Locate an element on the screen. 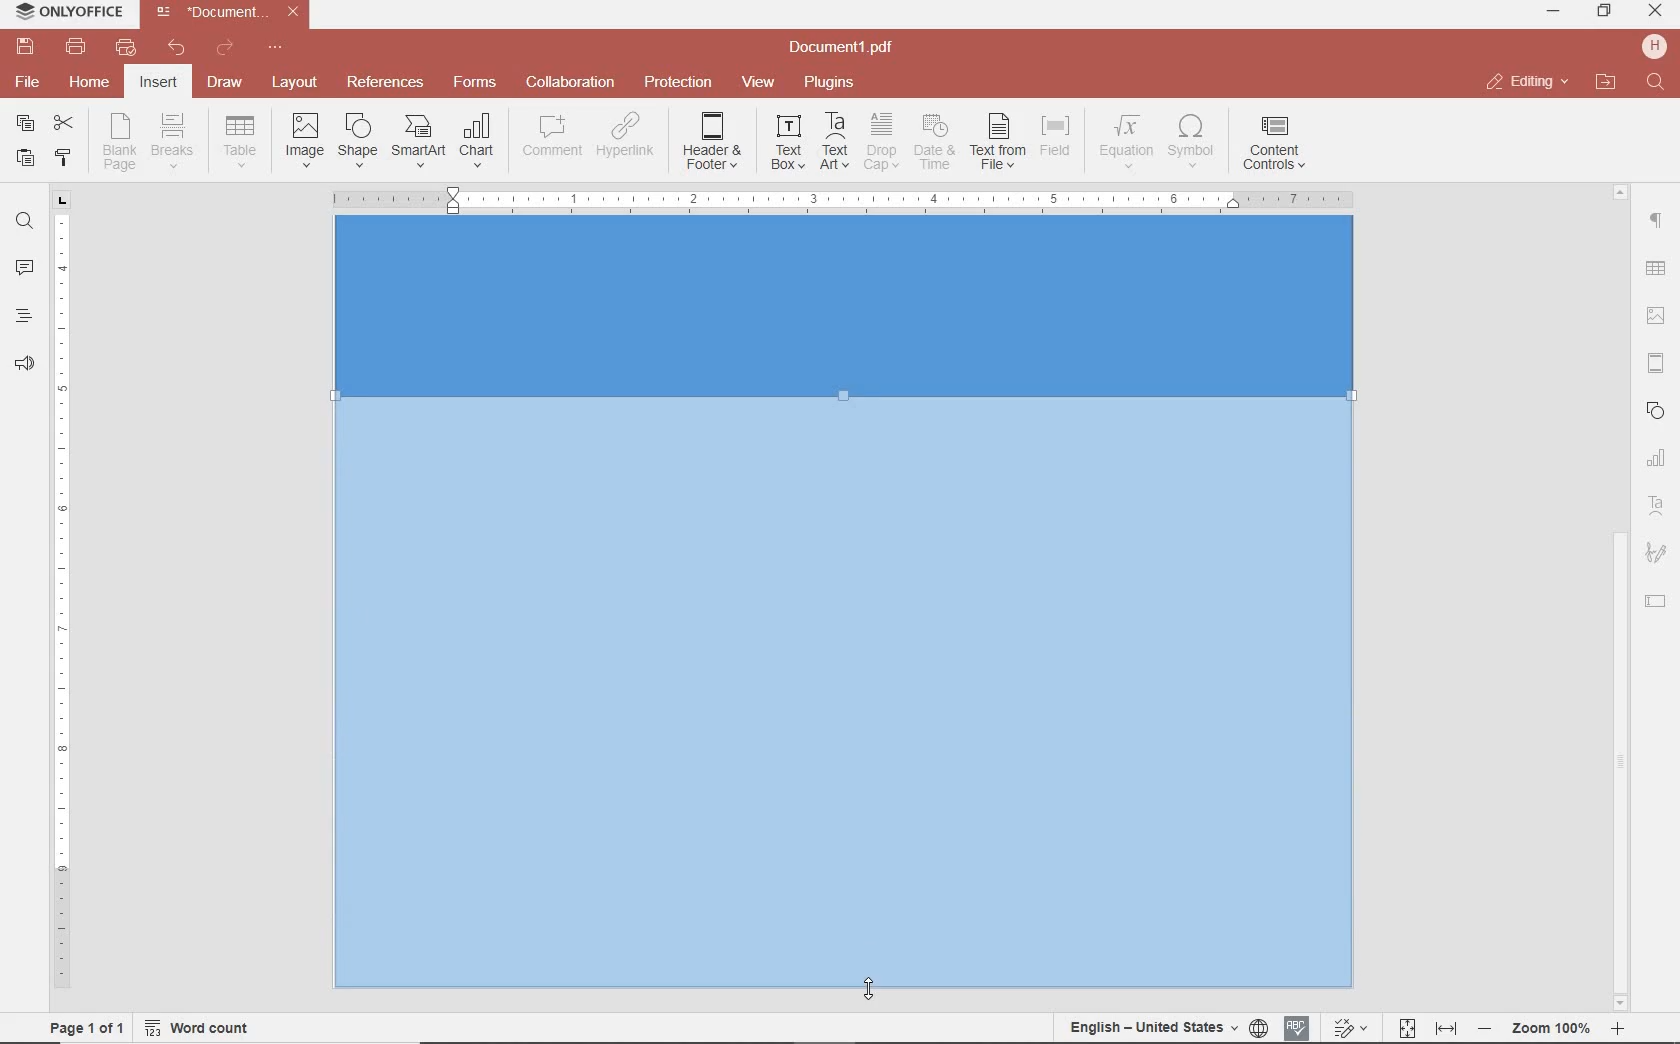  view is located at coordinates (758, 83).